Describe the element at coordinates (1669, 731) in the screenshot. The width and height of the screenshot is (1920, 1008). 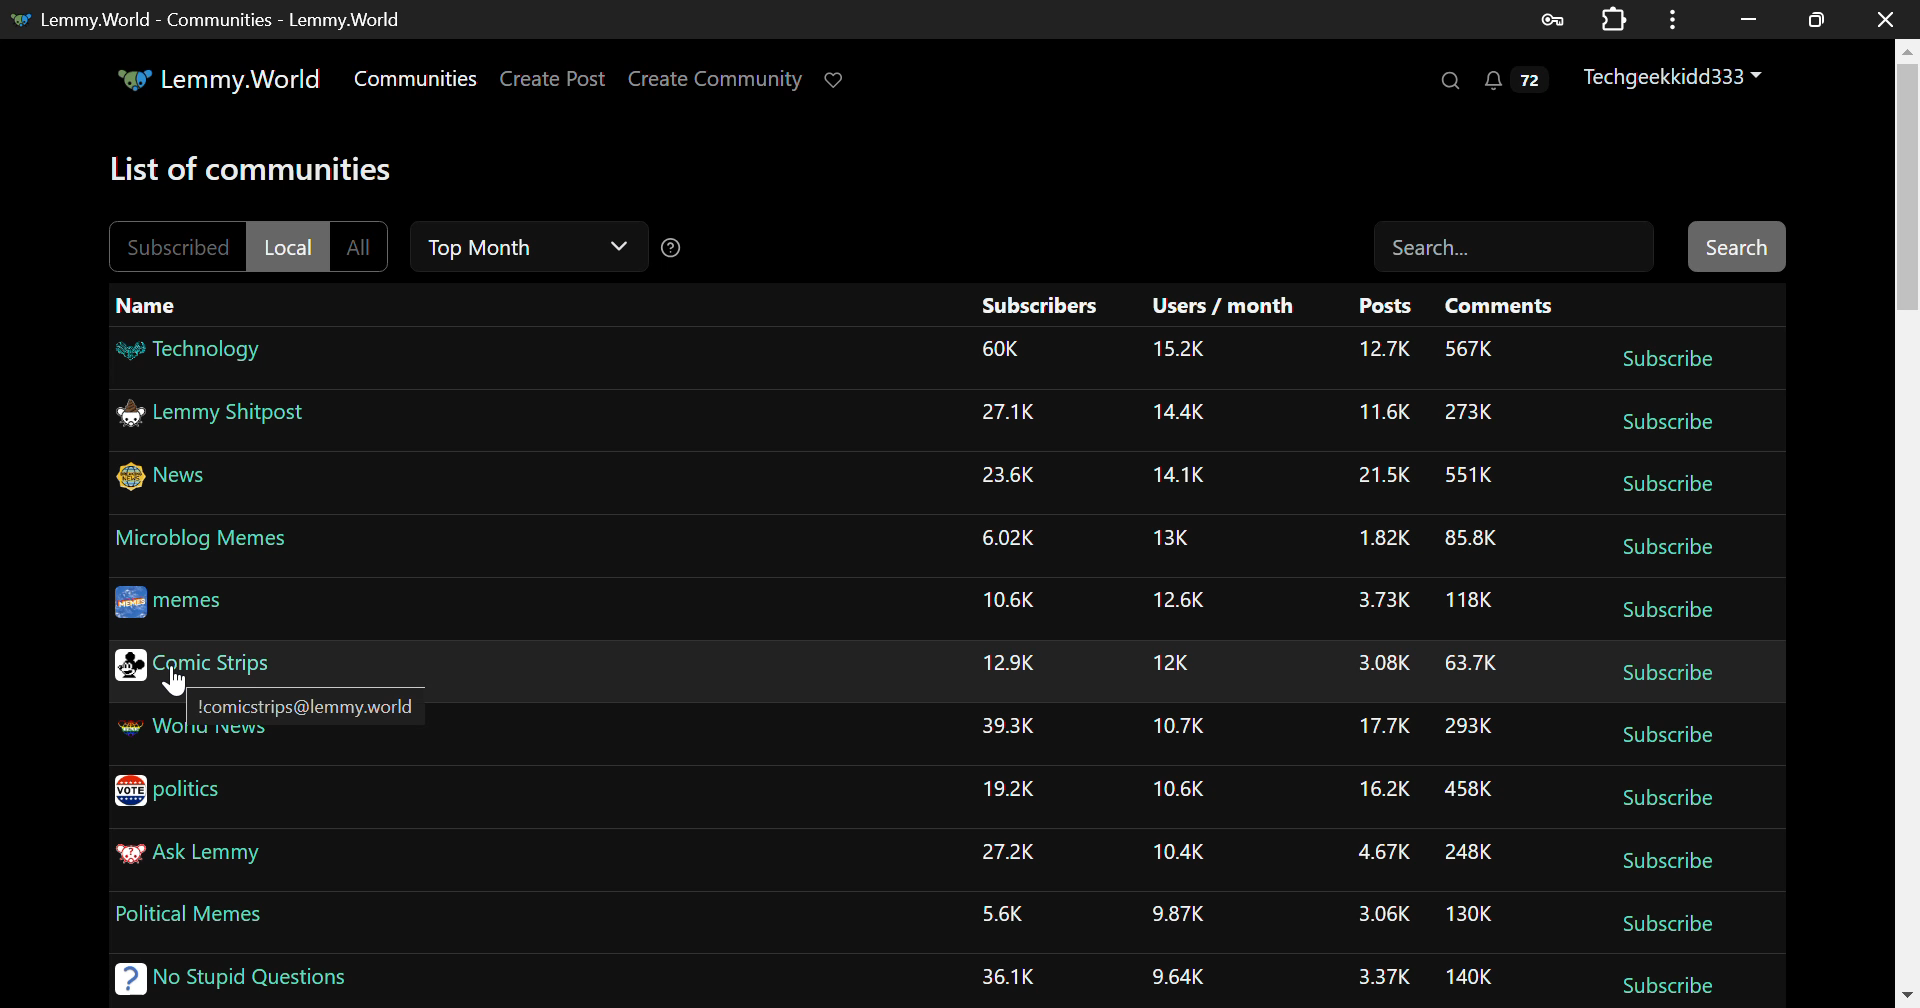
I see `Subscribe` at that location.